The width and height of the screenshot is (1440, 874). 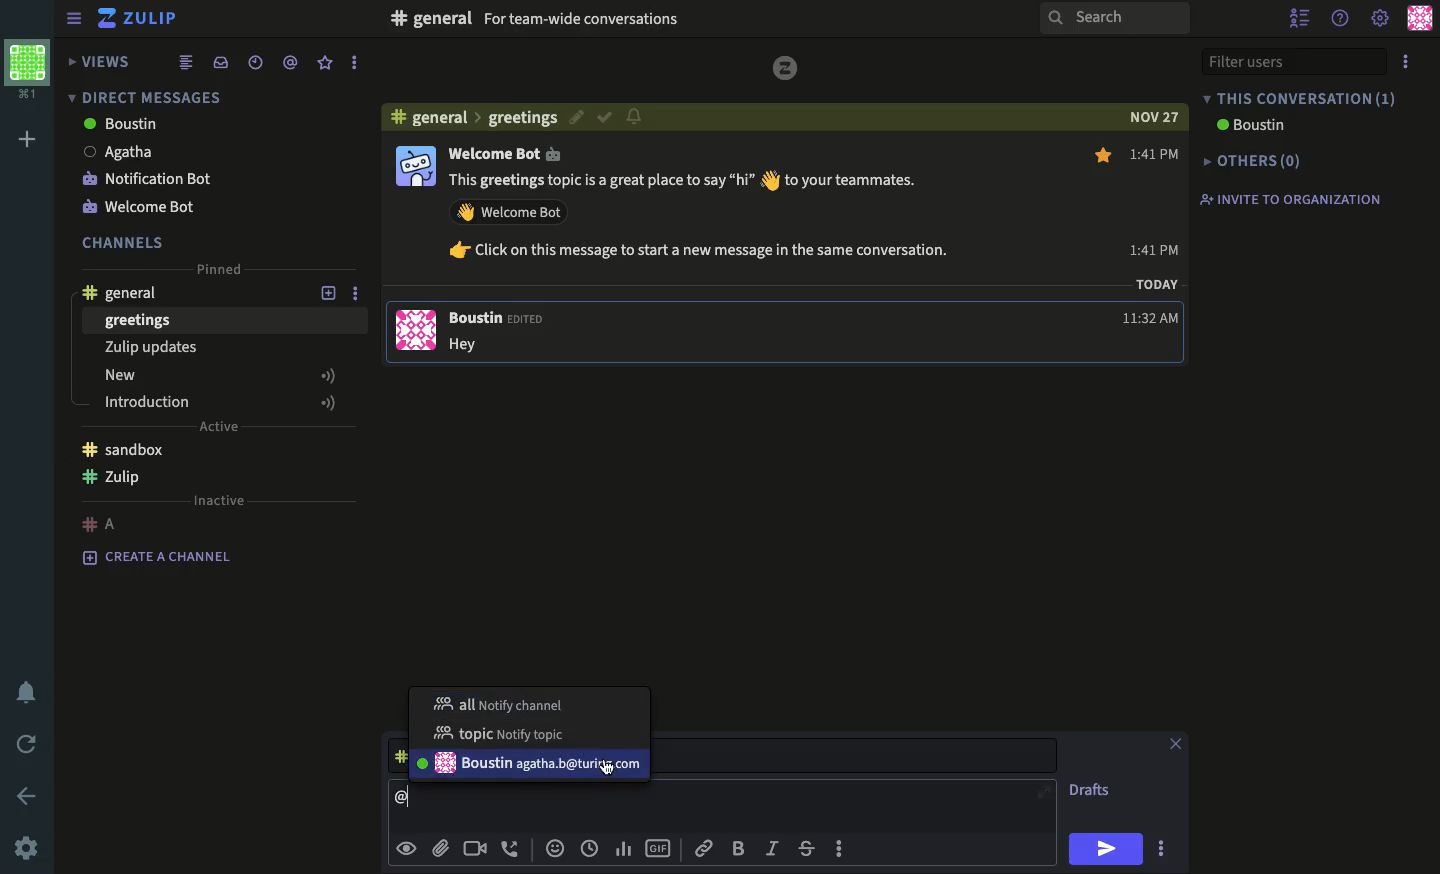 I want to click on options, so click(x=361, y=295).